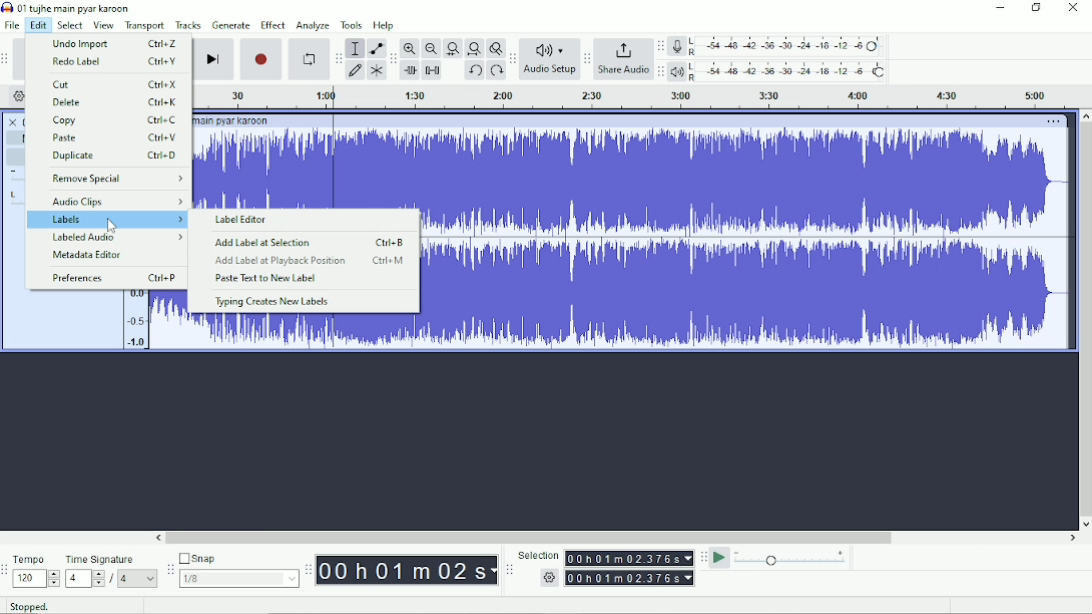 The height and width of the screenshot is (614, 1092). What do you see at coordinates (410, 71) in the screenshot?
I see `Trim audio outside selection` at bounding box center [410, 71].